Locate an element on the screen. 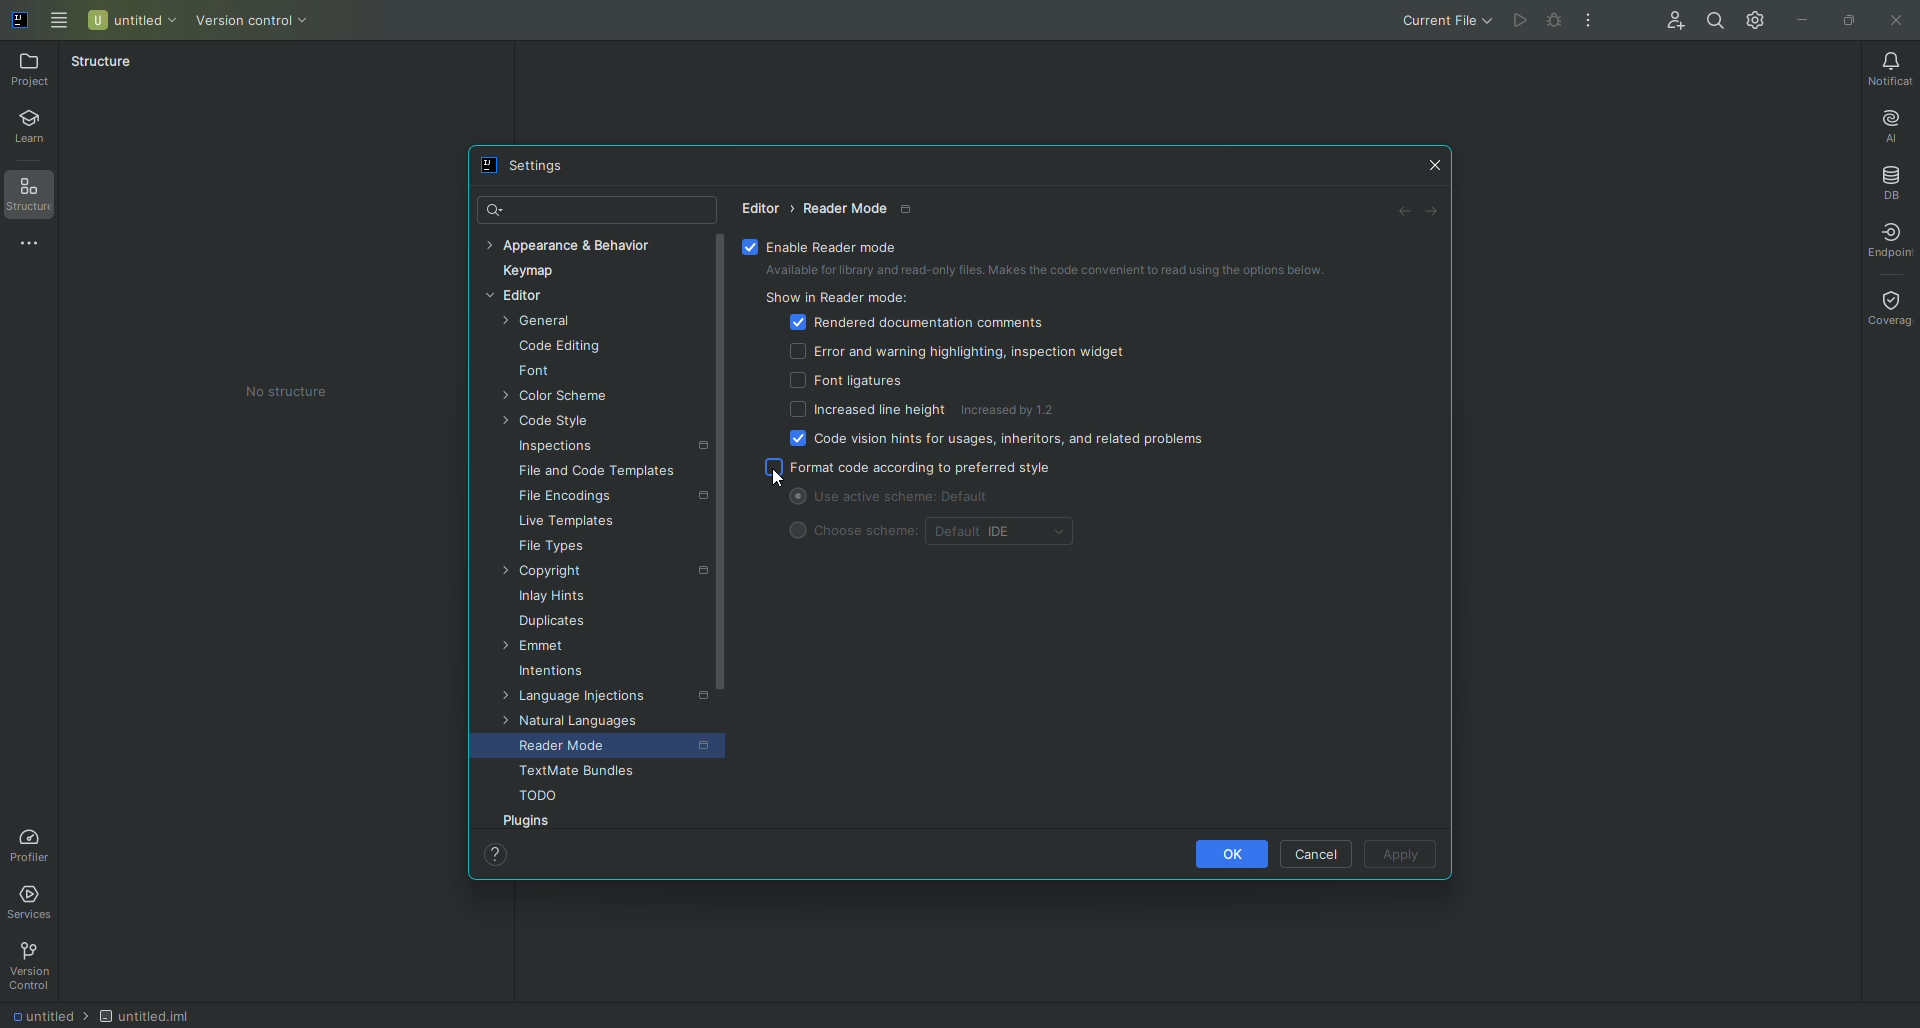 Image resolution: width=1920 pixels, height=1028 pixels. Live templates is located at coordinates (561, 523).